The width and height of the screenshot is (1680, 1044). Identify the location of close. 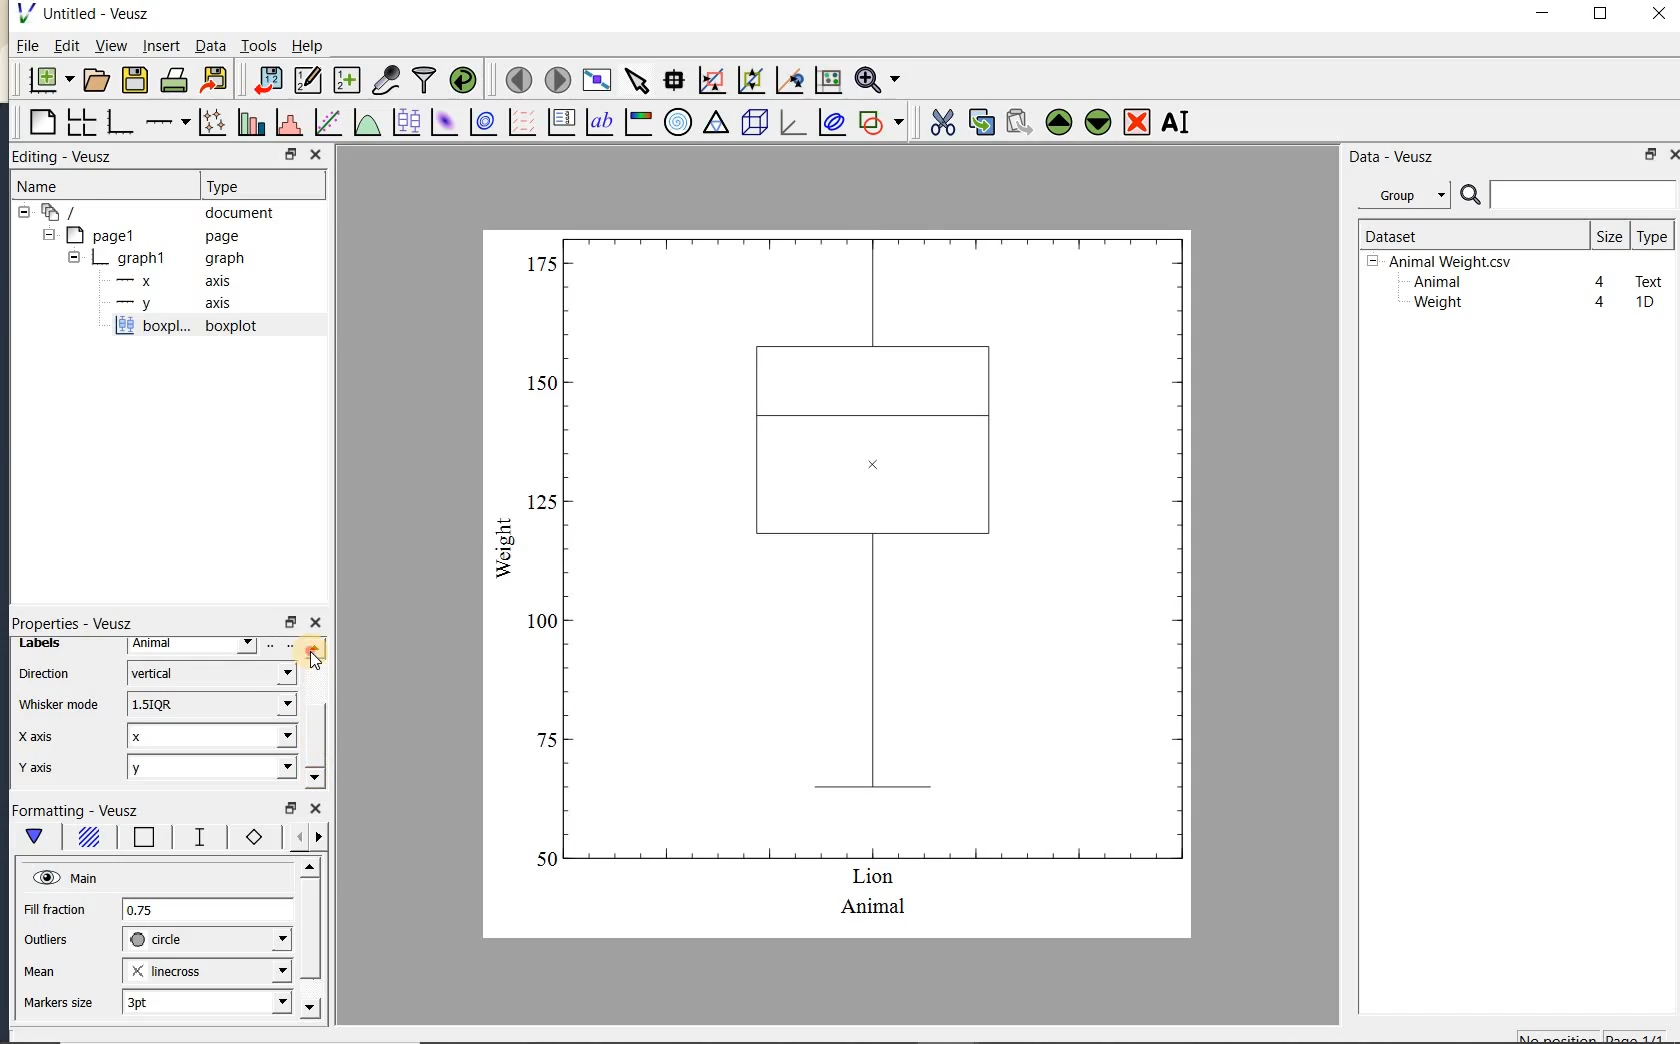
(316, 624).